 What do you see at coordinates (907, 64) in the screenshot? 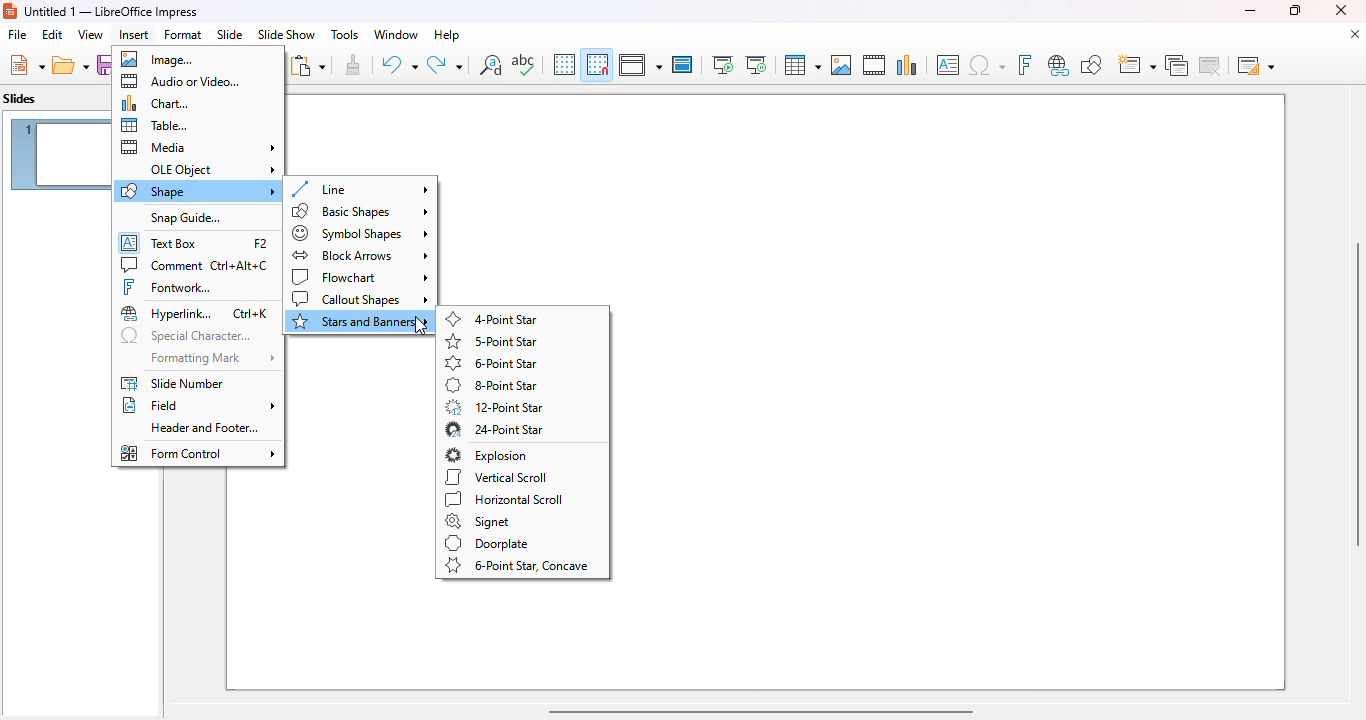
I see `insert chart` at bounding box center [907, 64].